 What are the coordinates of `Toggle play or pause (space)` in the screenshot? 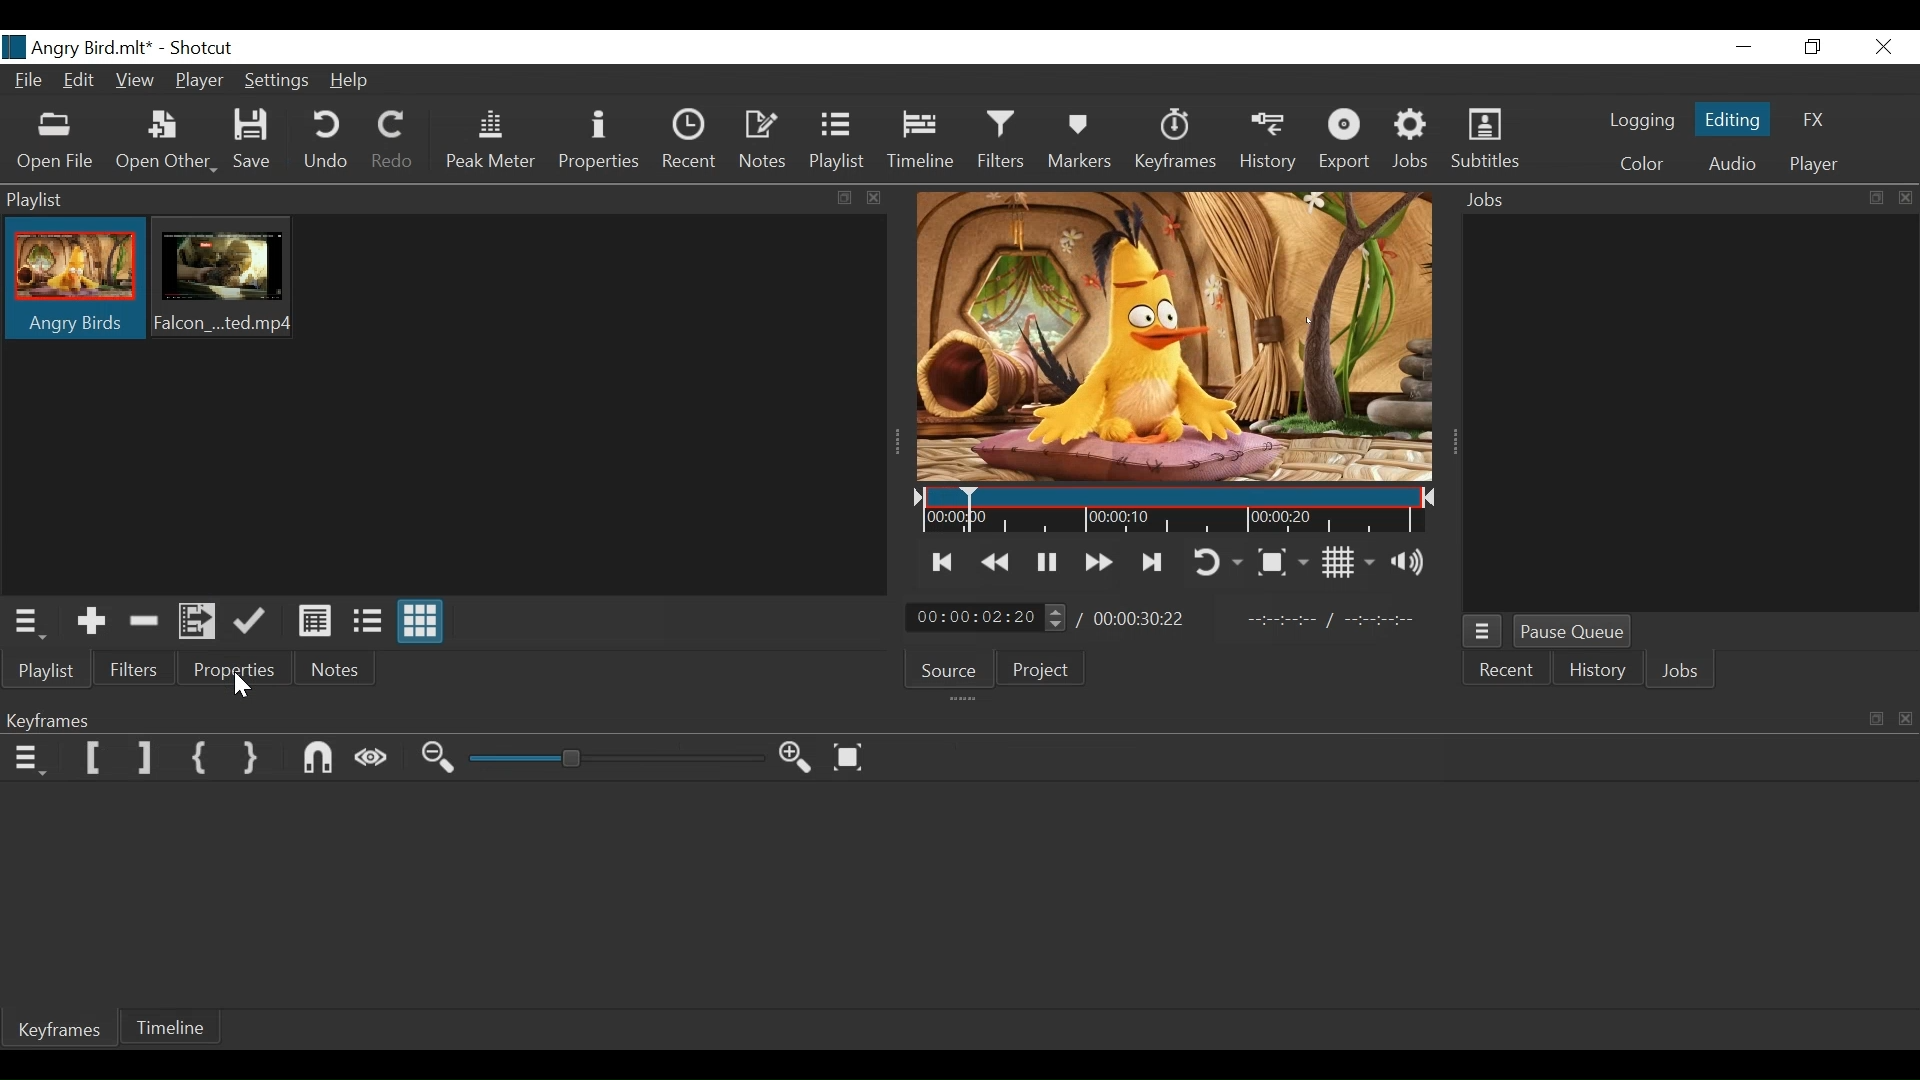 It's located at (1046, 561).